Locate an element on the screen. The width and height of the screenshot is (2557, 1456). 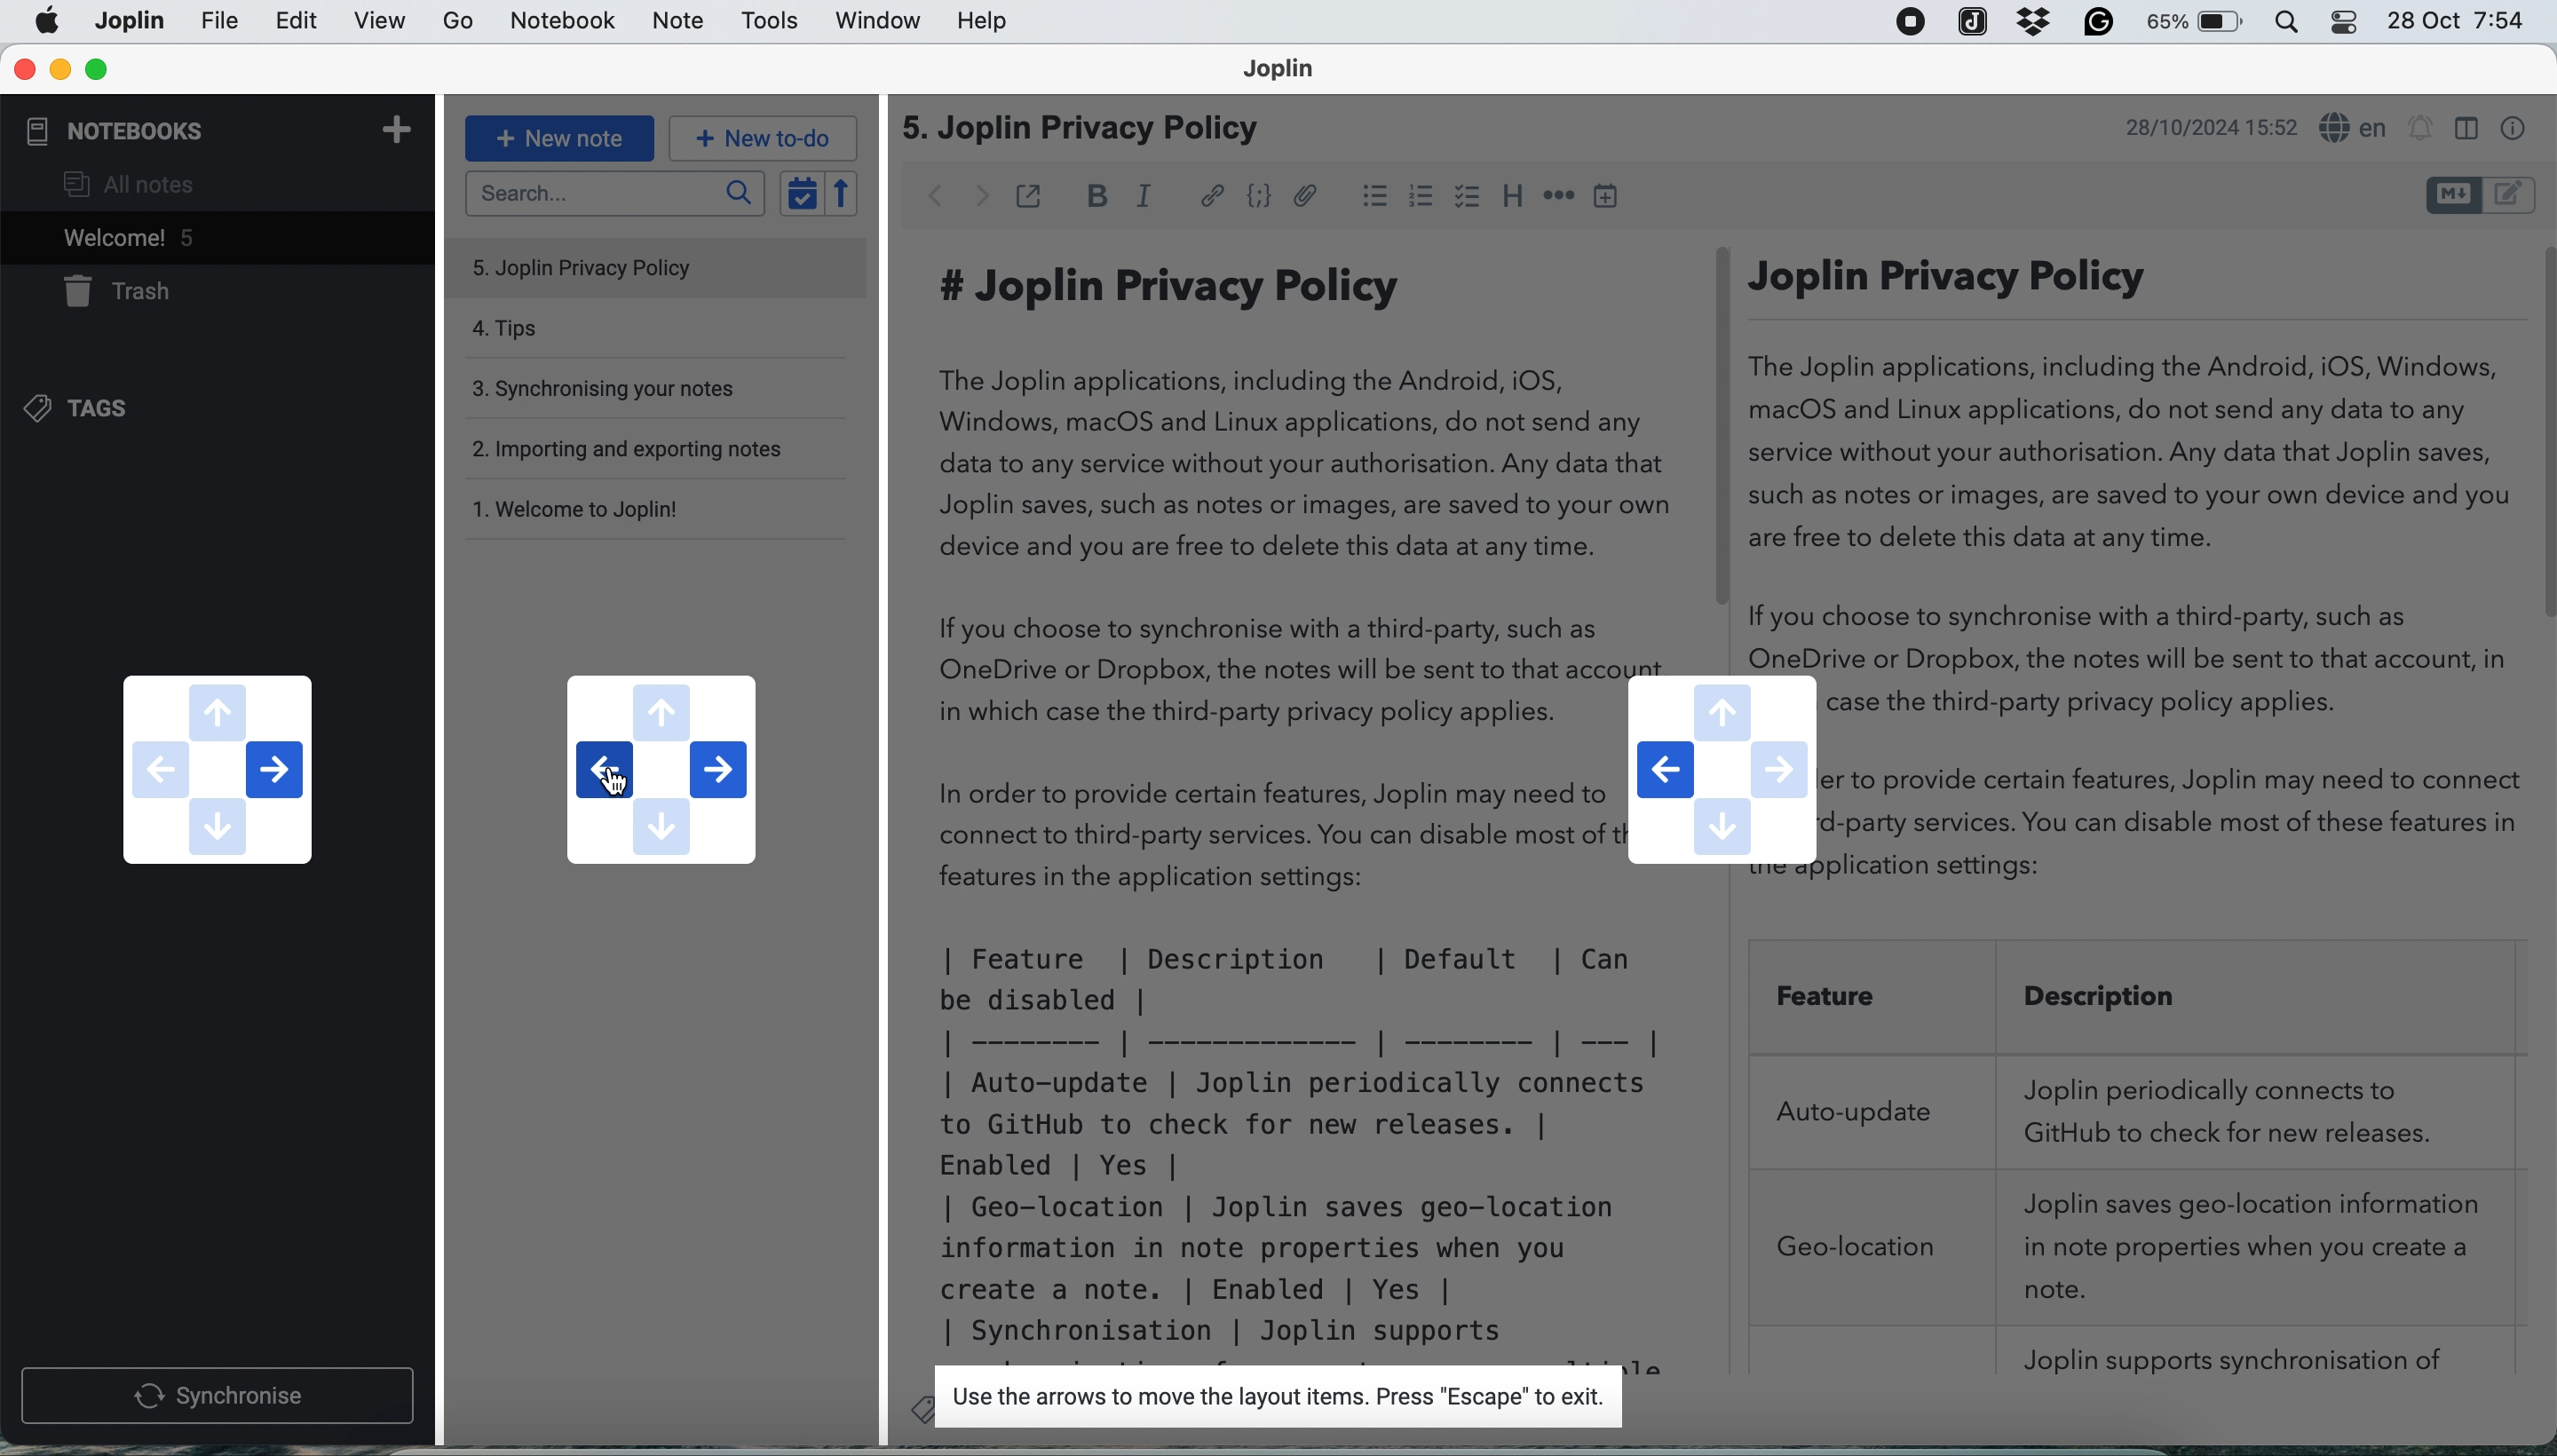
navigation buttons is located at coordinates (1721, 773).